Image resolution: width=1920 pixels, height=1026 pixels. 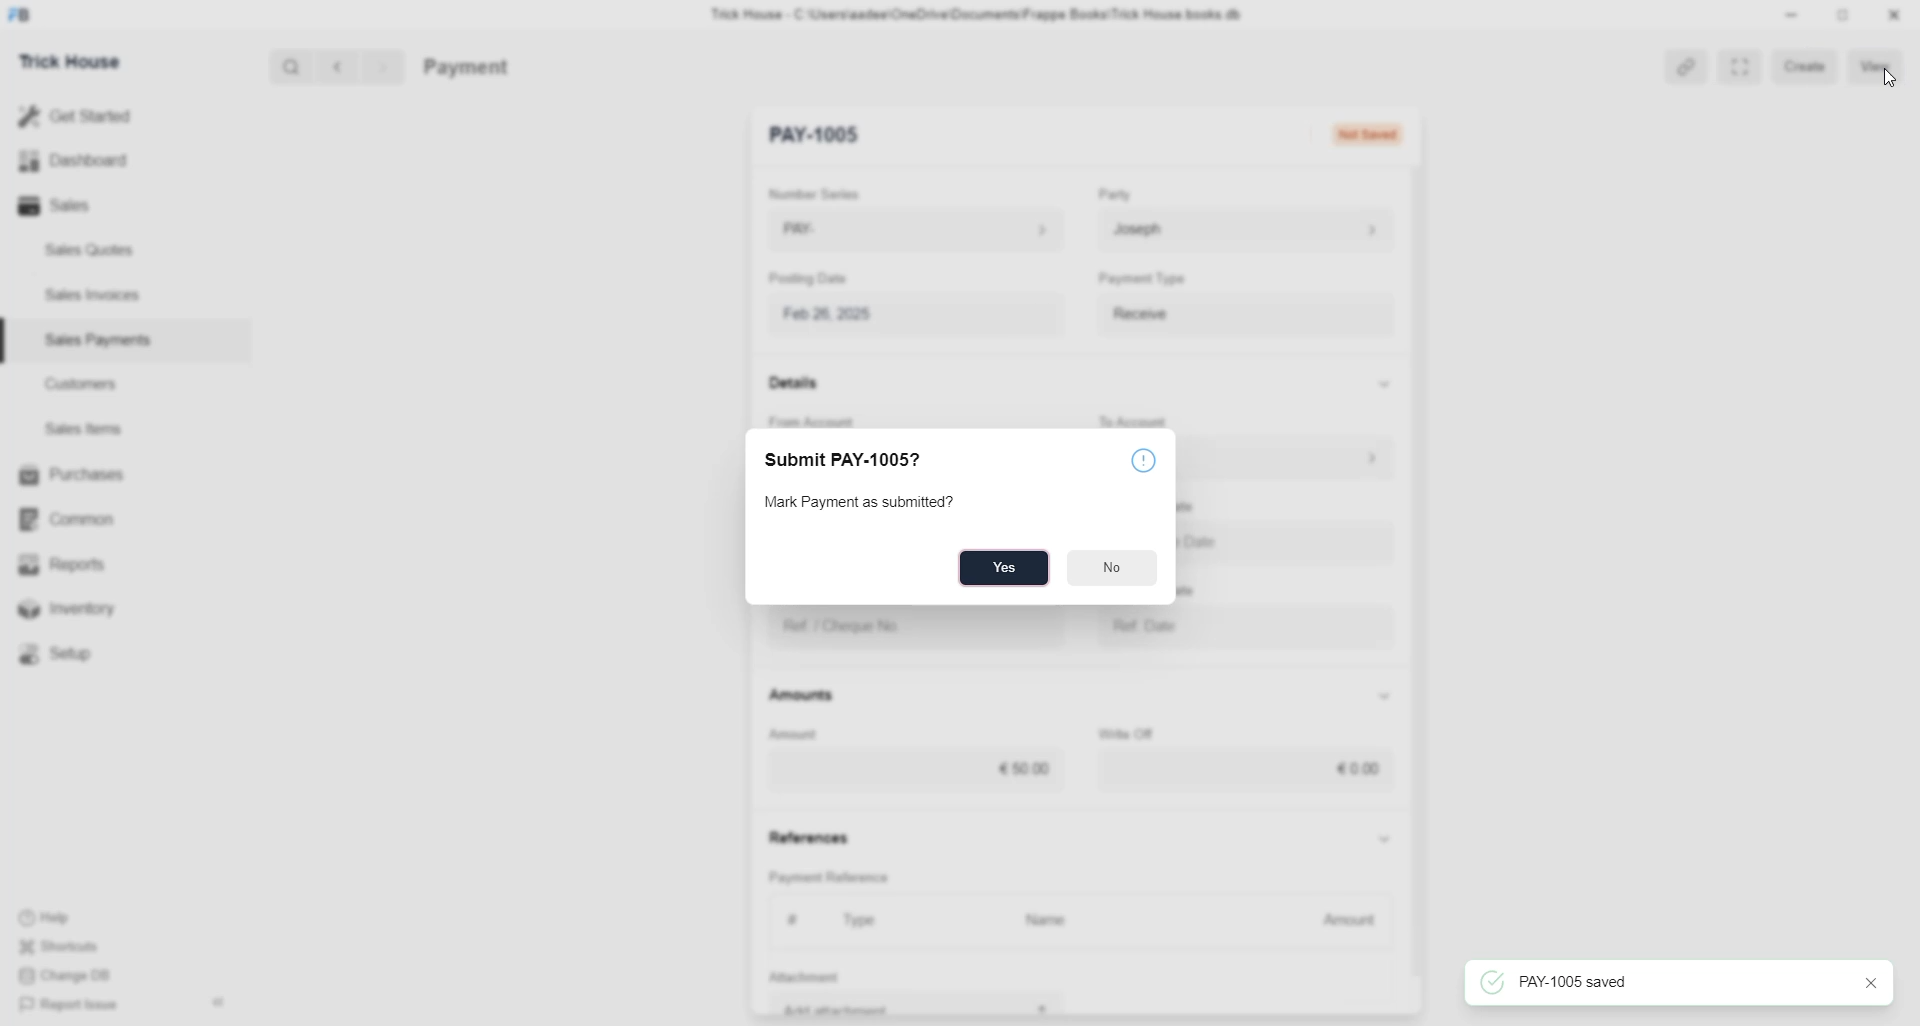 What do you see at coordinates (796, 382) in the screenshot?
I see `Details` at bounding box center [796, 382].